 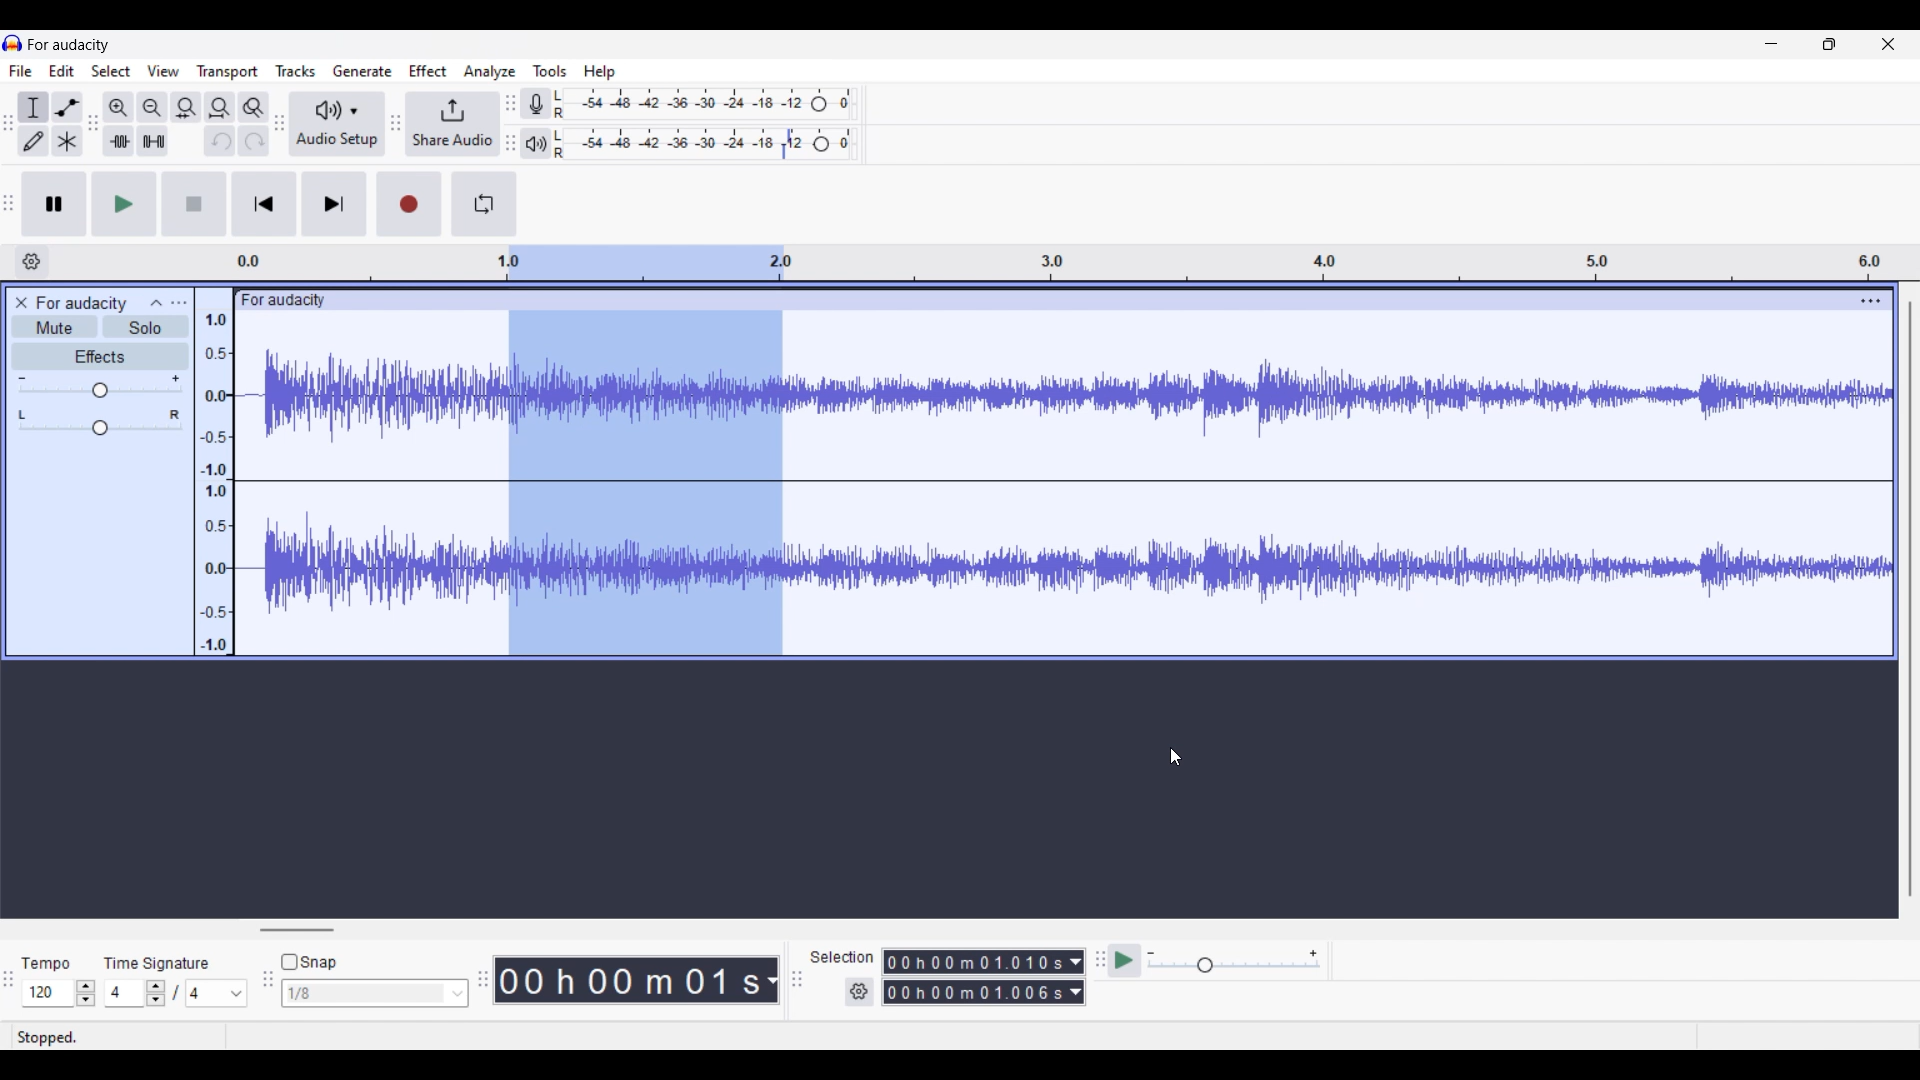 What do you see at coordinates (771, 980) in the screenshot?
I see `Duration measurement options` at bounding box center [771, 980].